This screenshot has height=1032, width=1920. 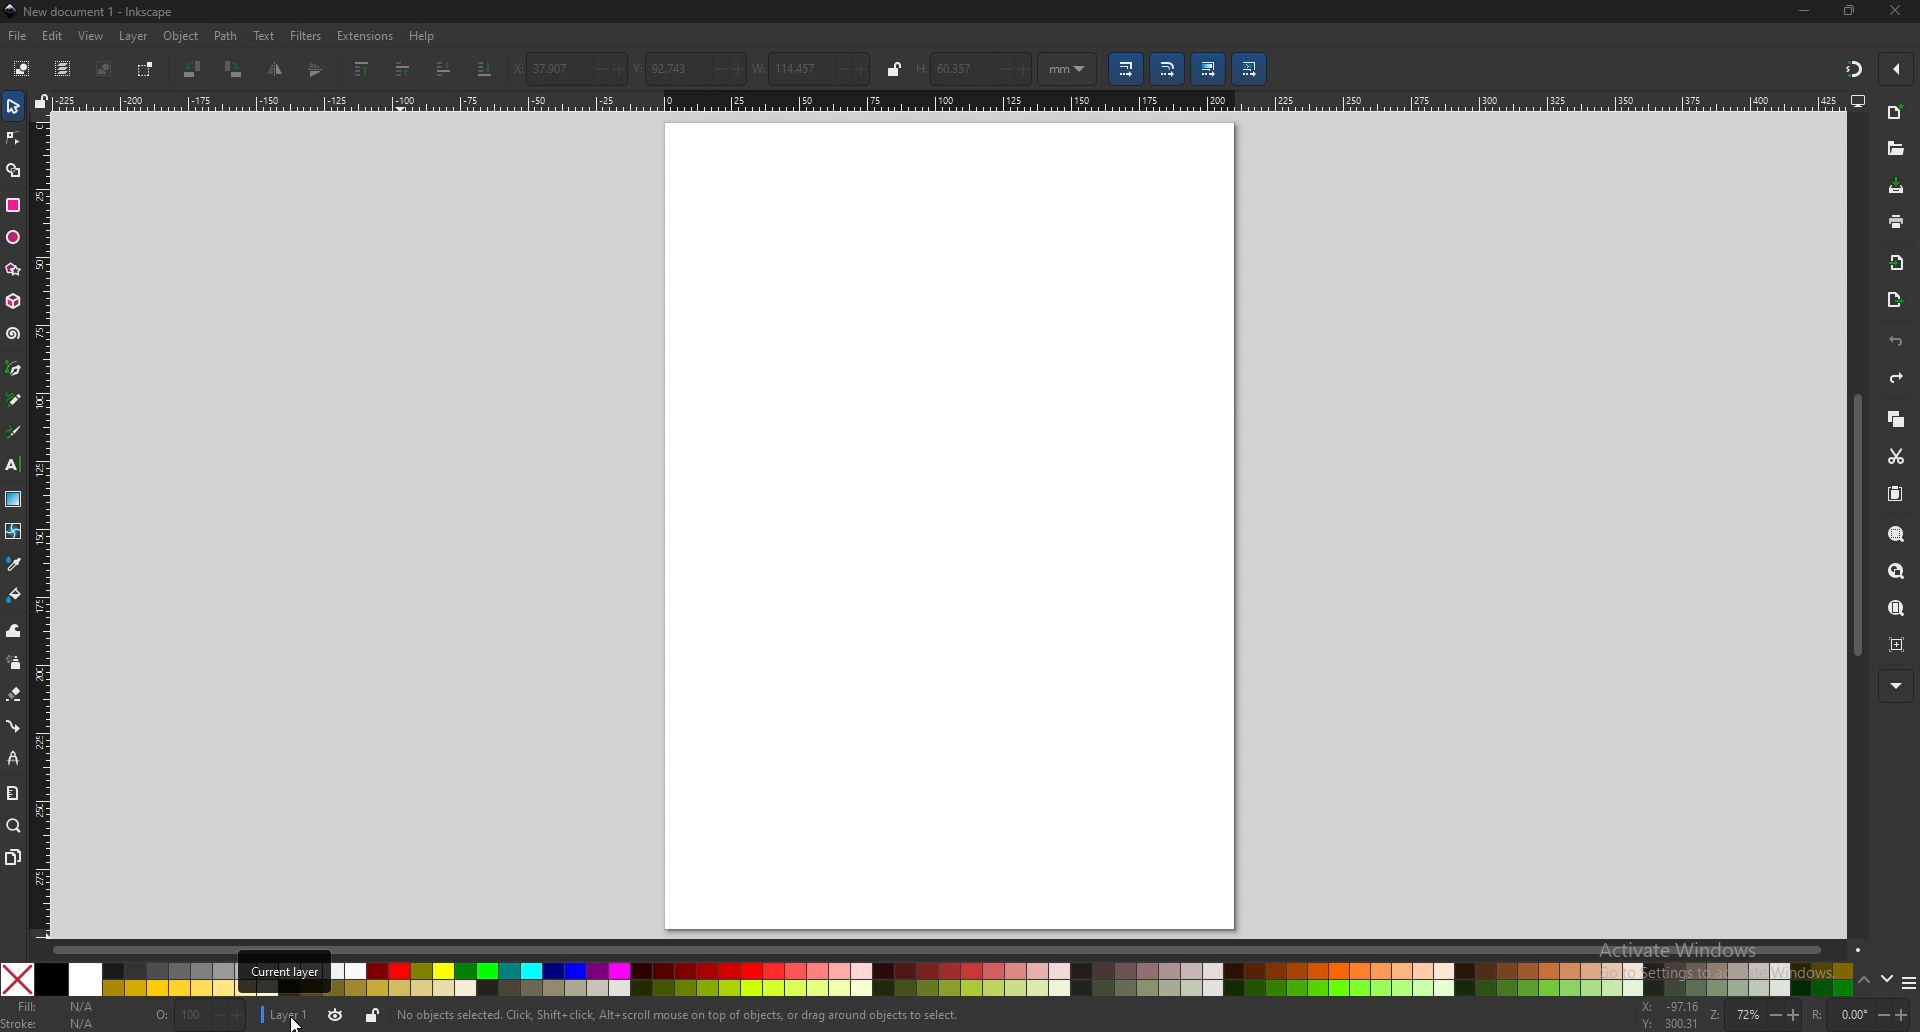 I want to click on rotate 90degree cw, so click(x=235, y=68).